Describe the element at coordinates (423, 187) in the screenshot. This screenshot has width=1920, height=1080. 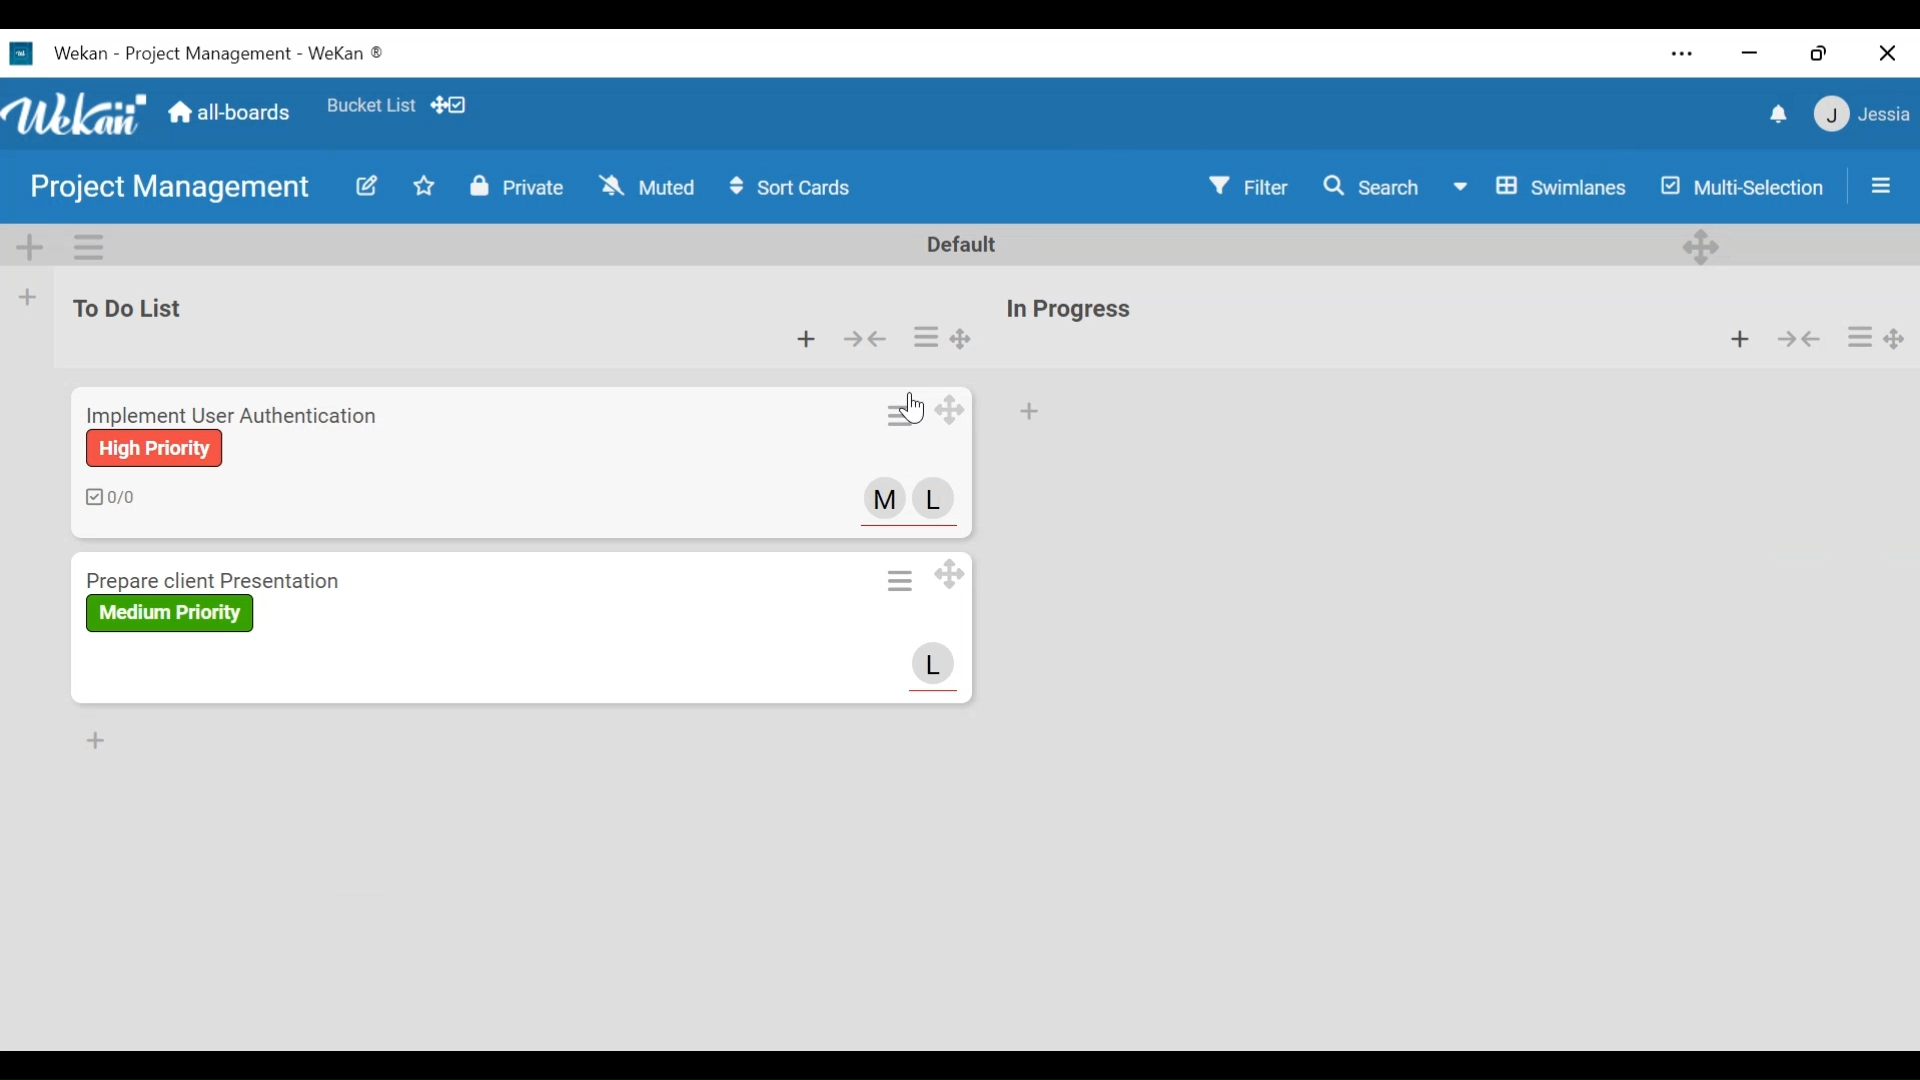
I see `Favorite` at that location.